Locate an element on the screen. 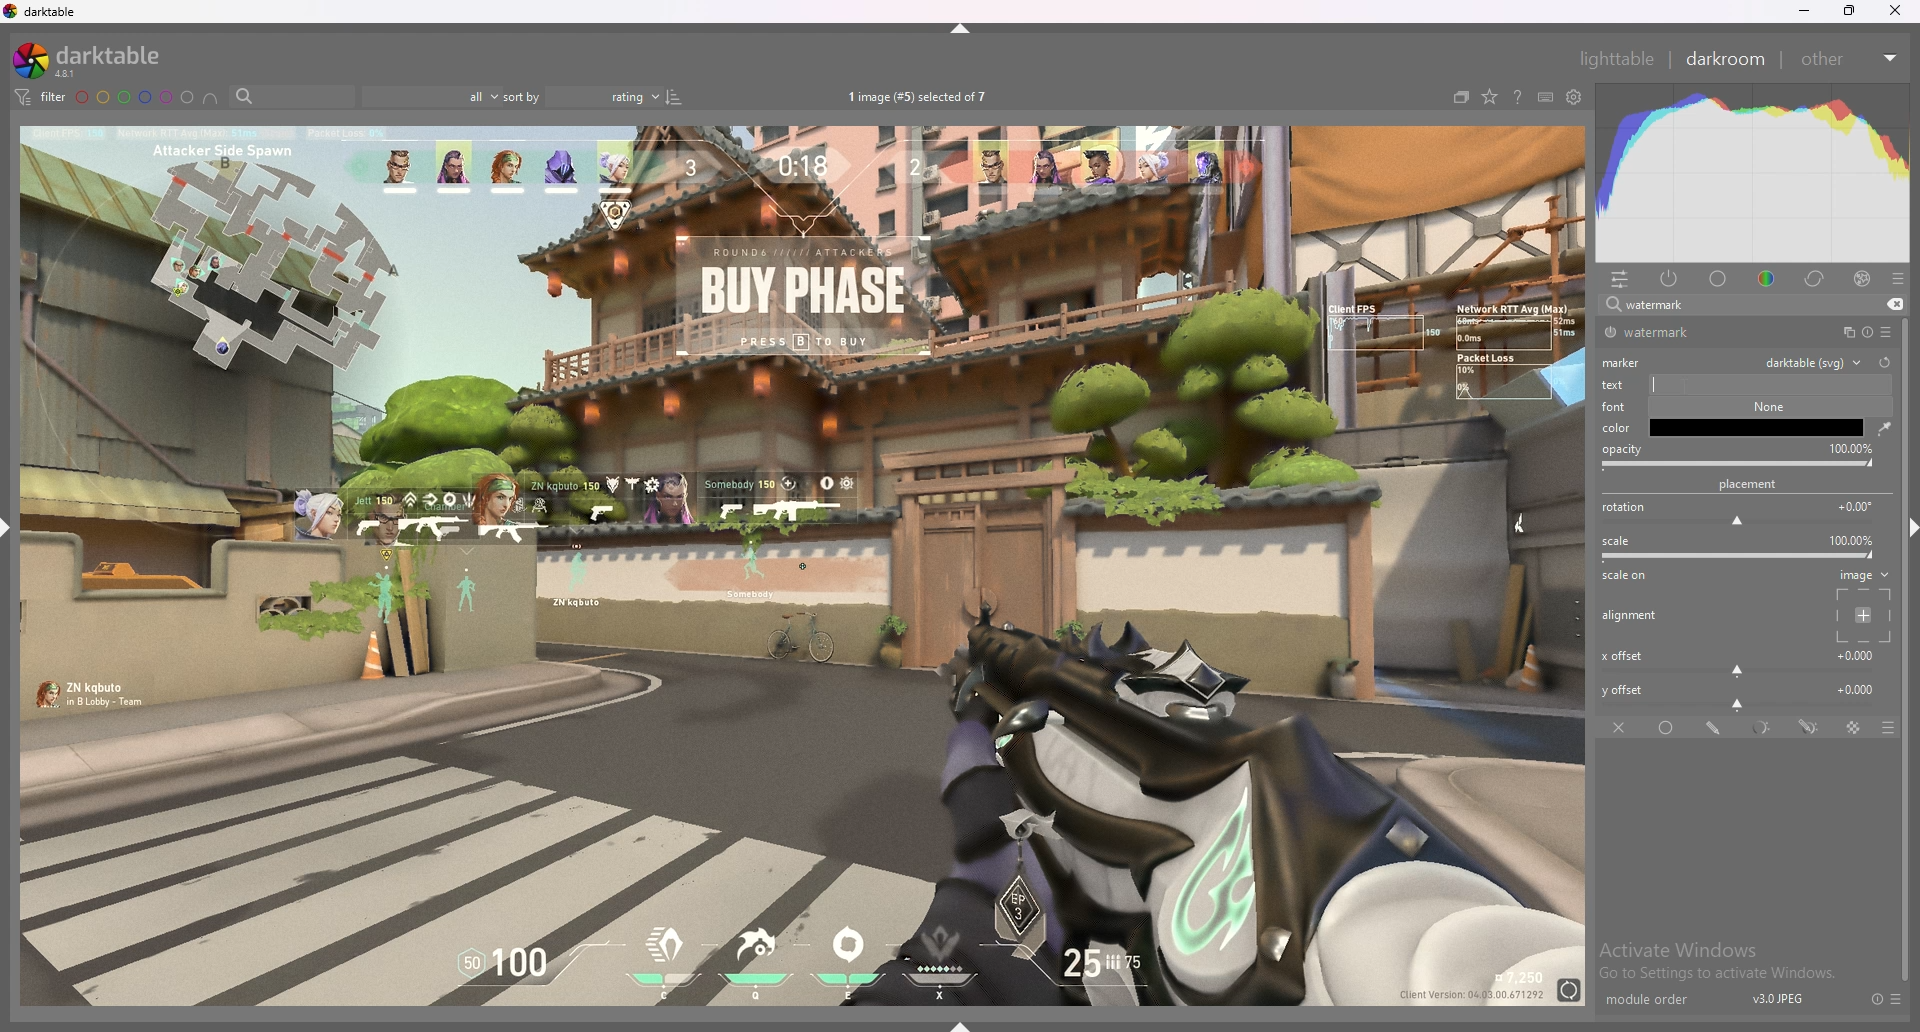 This screenshot has width=1920, height=1032. marker is located at coordinates (1625, 361).